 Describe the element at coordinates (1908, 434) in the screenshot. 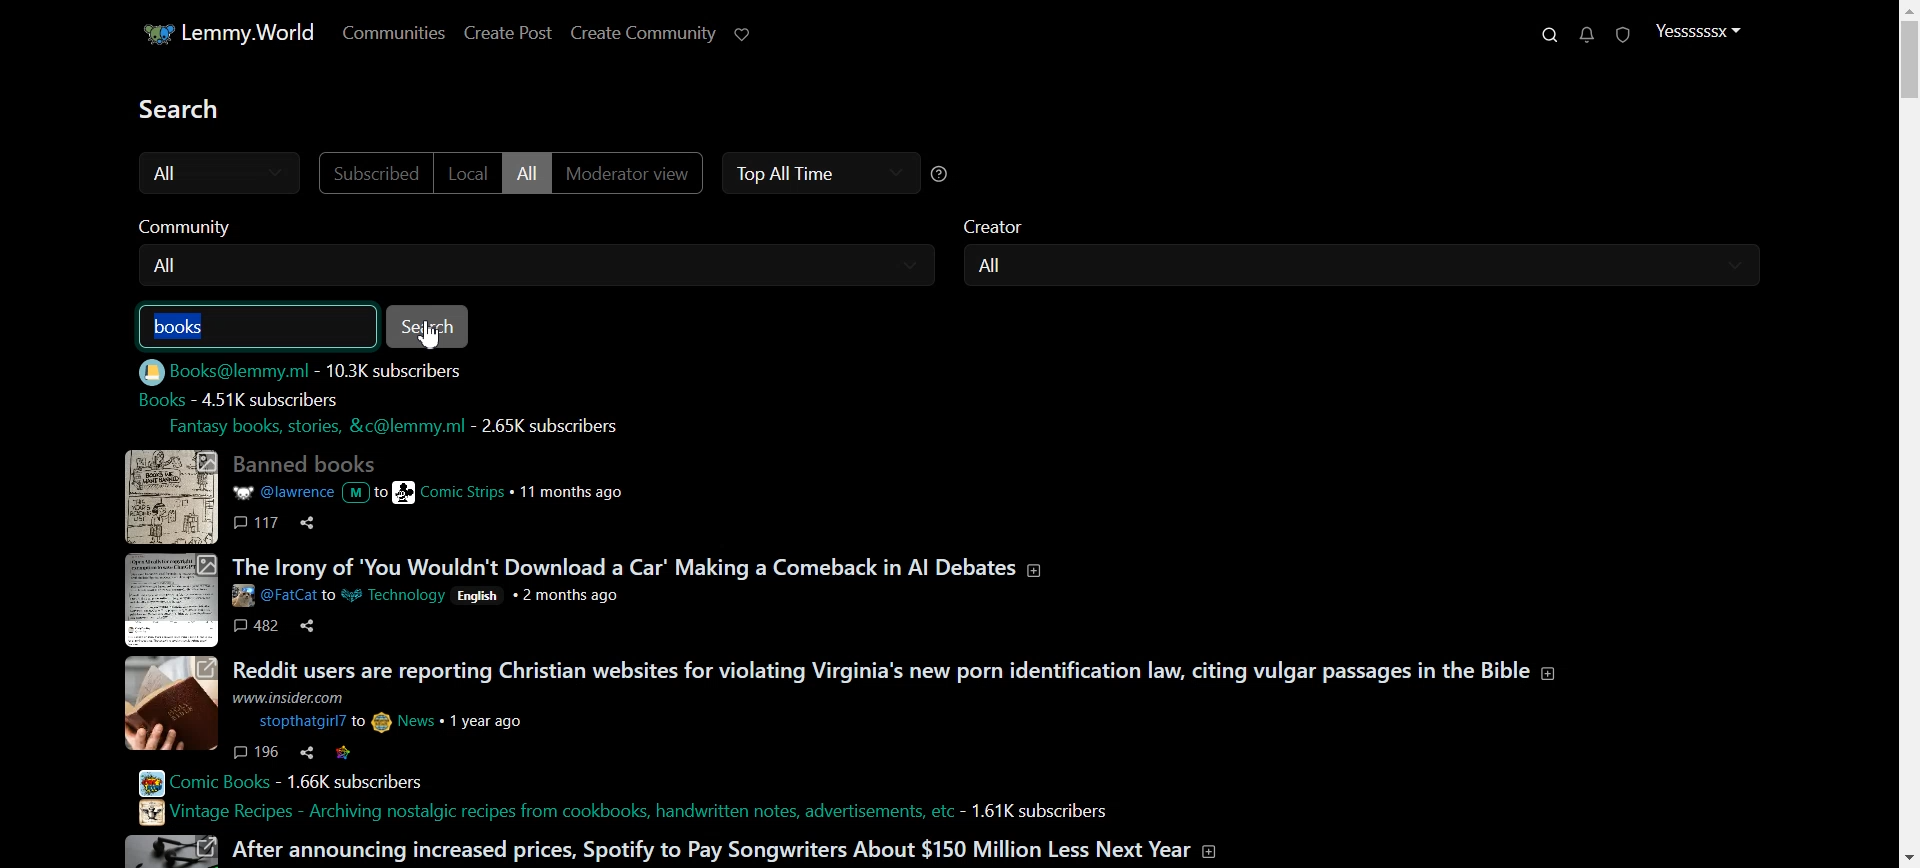

I see `Vertical Scroll bar` at that location.